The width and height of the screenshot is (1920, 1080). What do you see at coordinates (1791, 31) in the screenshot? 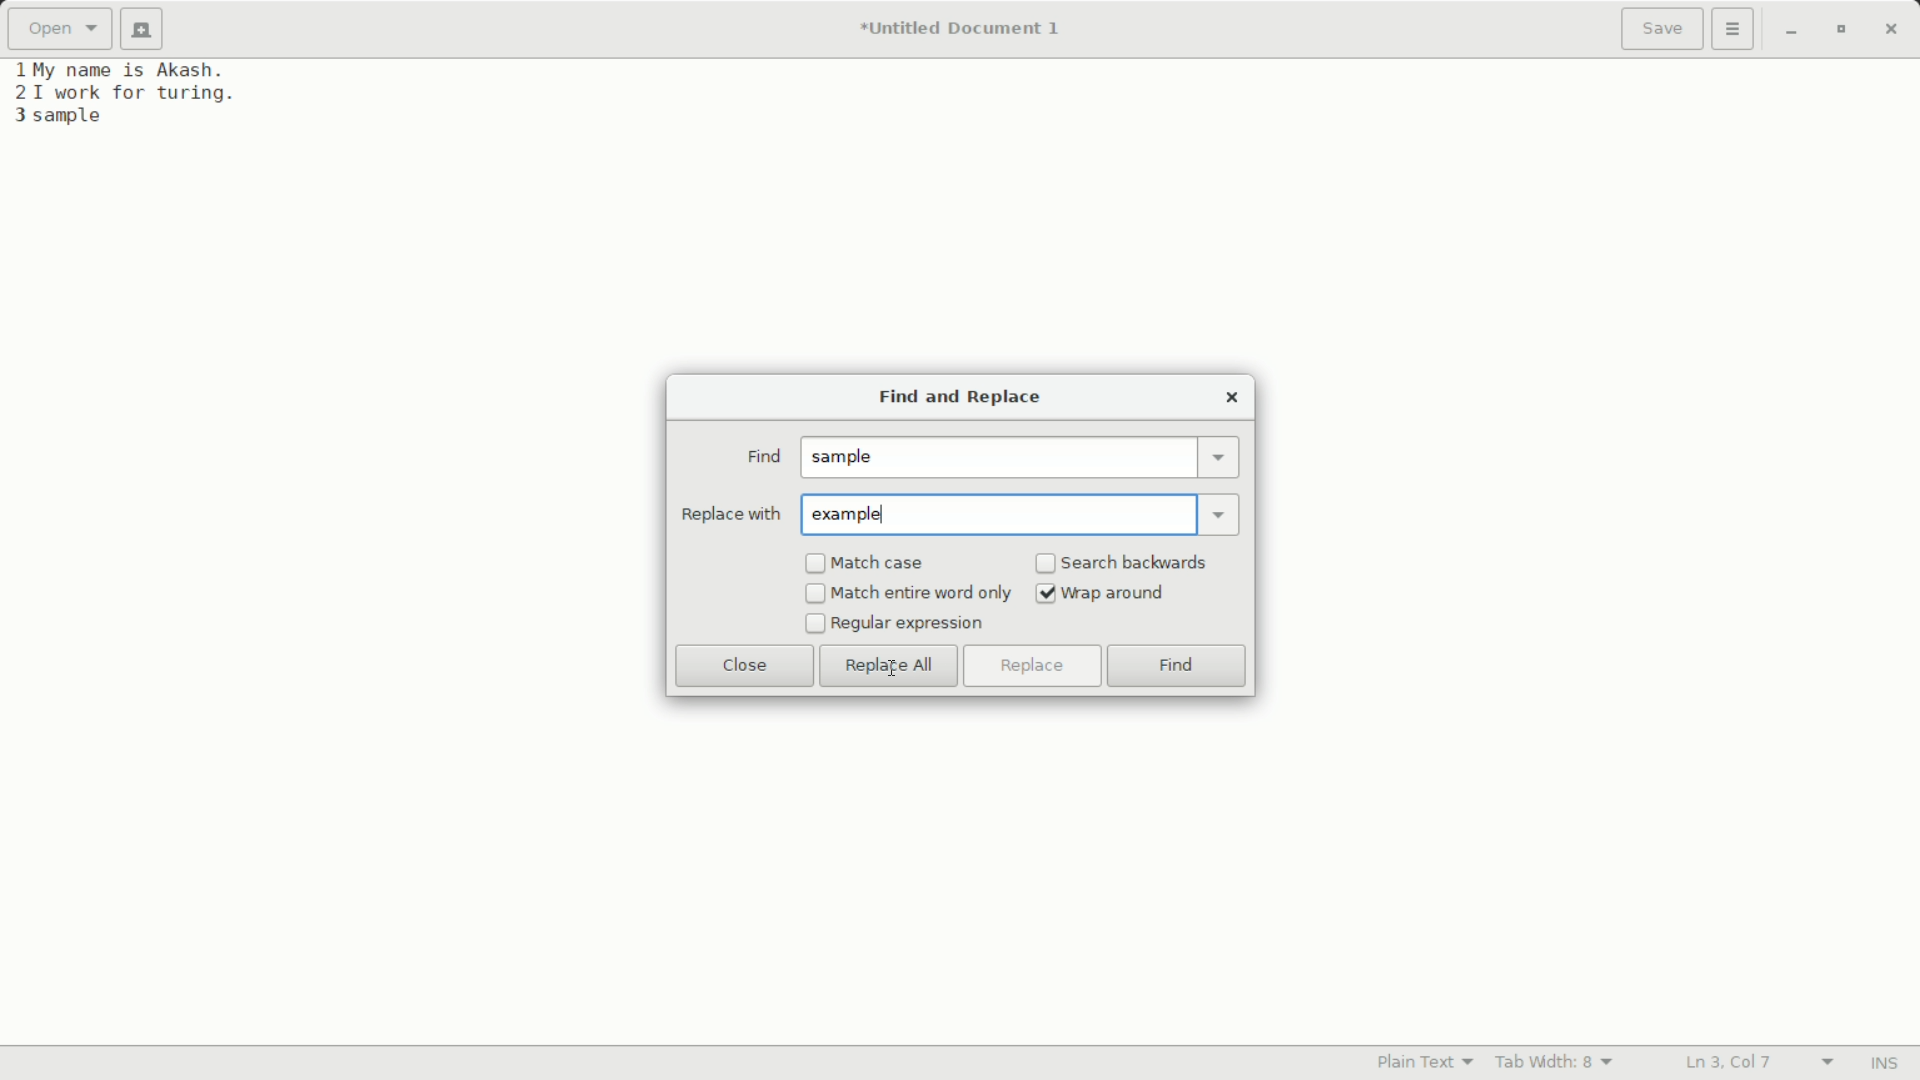
I see `minimize` at bounding box center [1791, 31].